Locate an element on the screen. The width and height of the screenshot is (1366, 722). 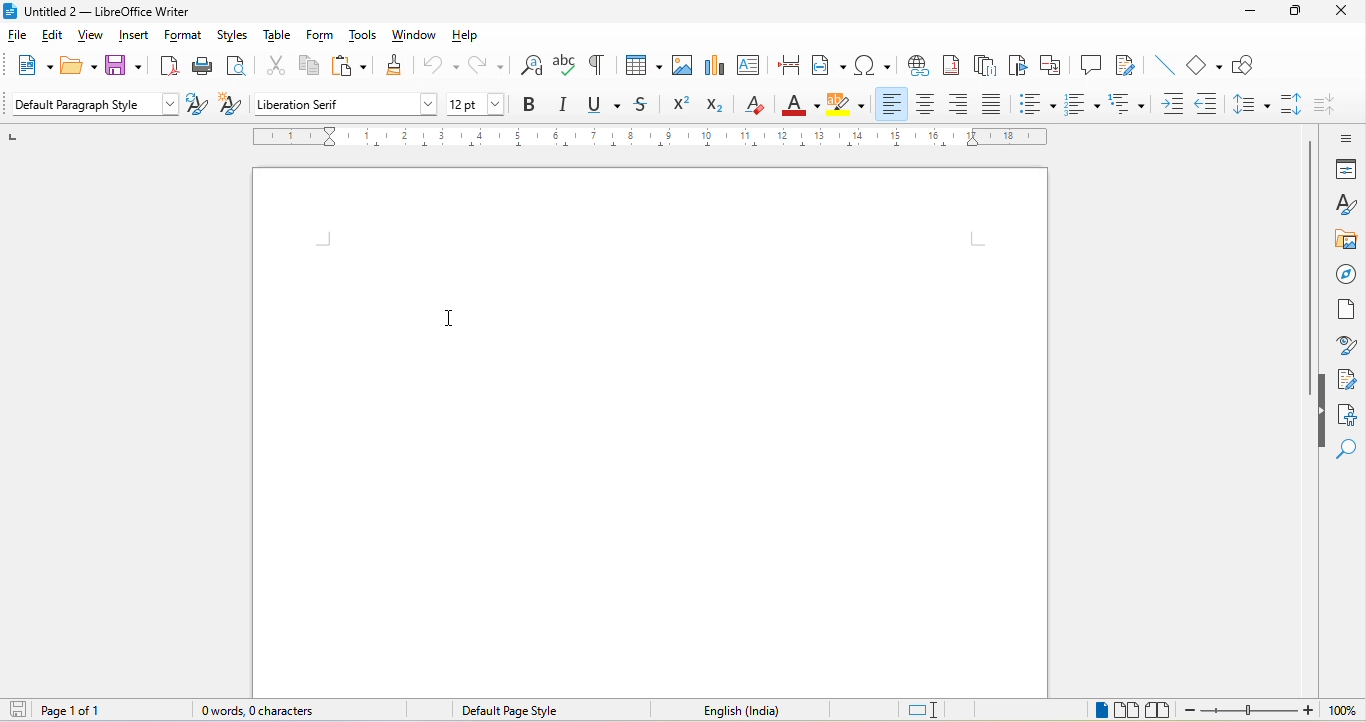
maximize is located at coordinates (1296, 11).